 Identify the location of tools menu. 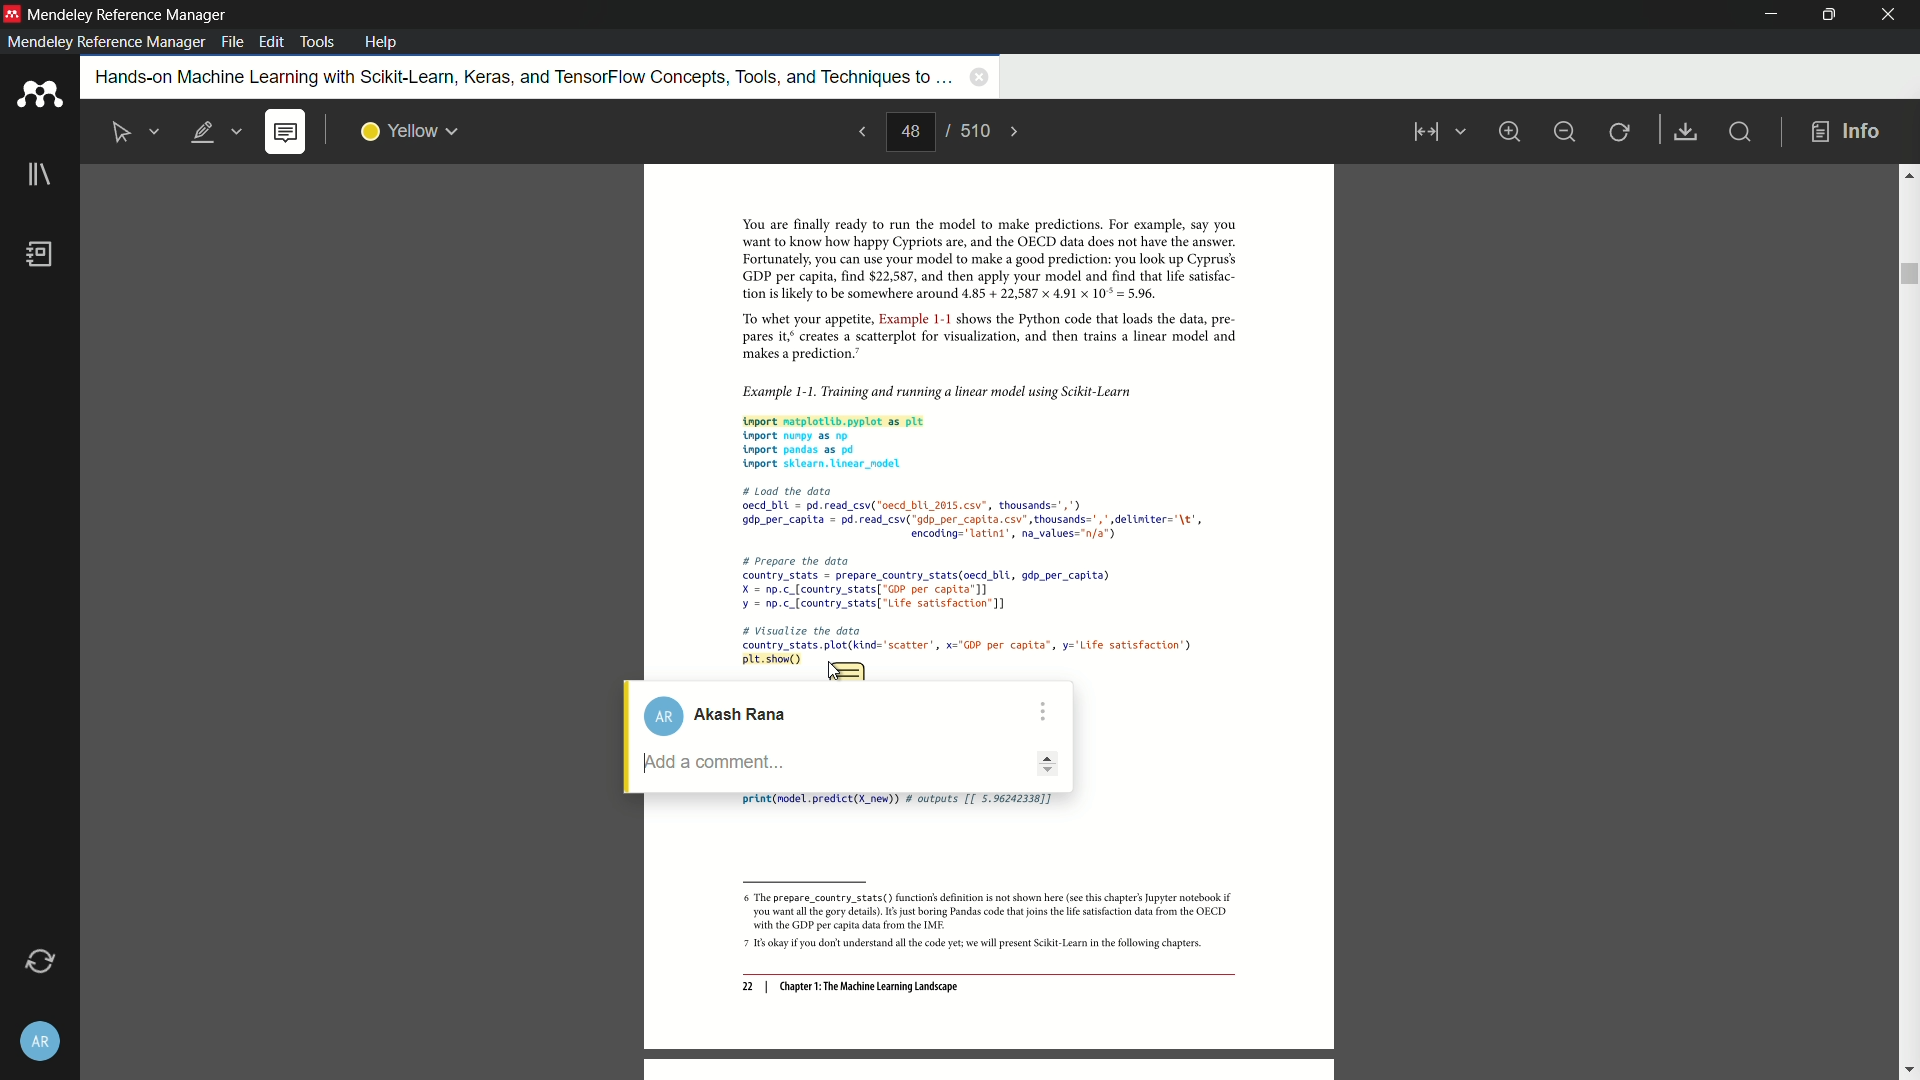
(316, 42).